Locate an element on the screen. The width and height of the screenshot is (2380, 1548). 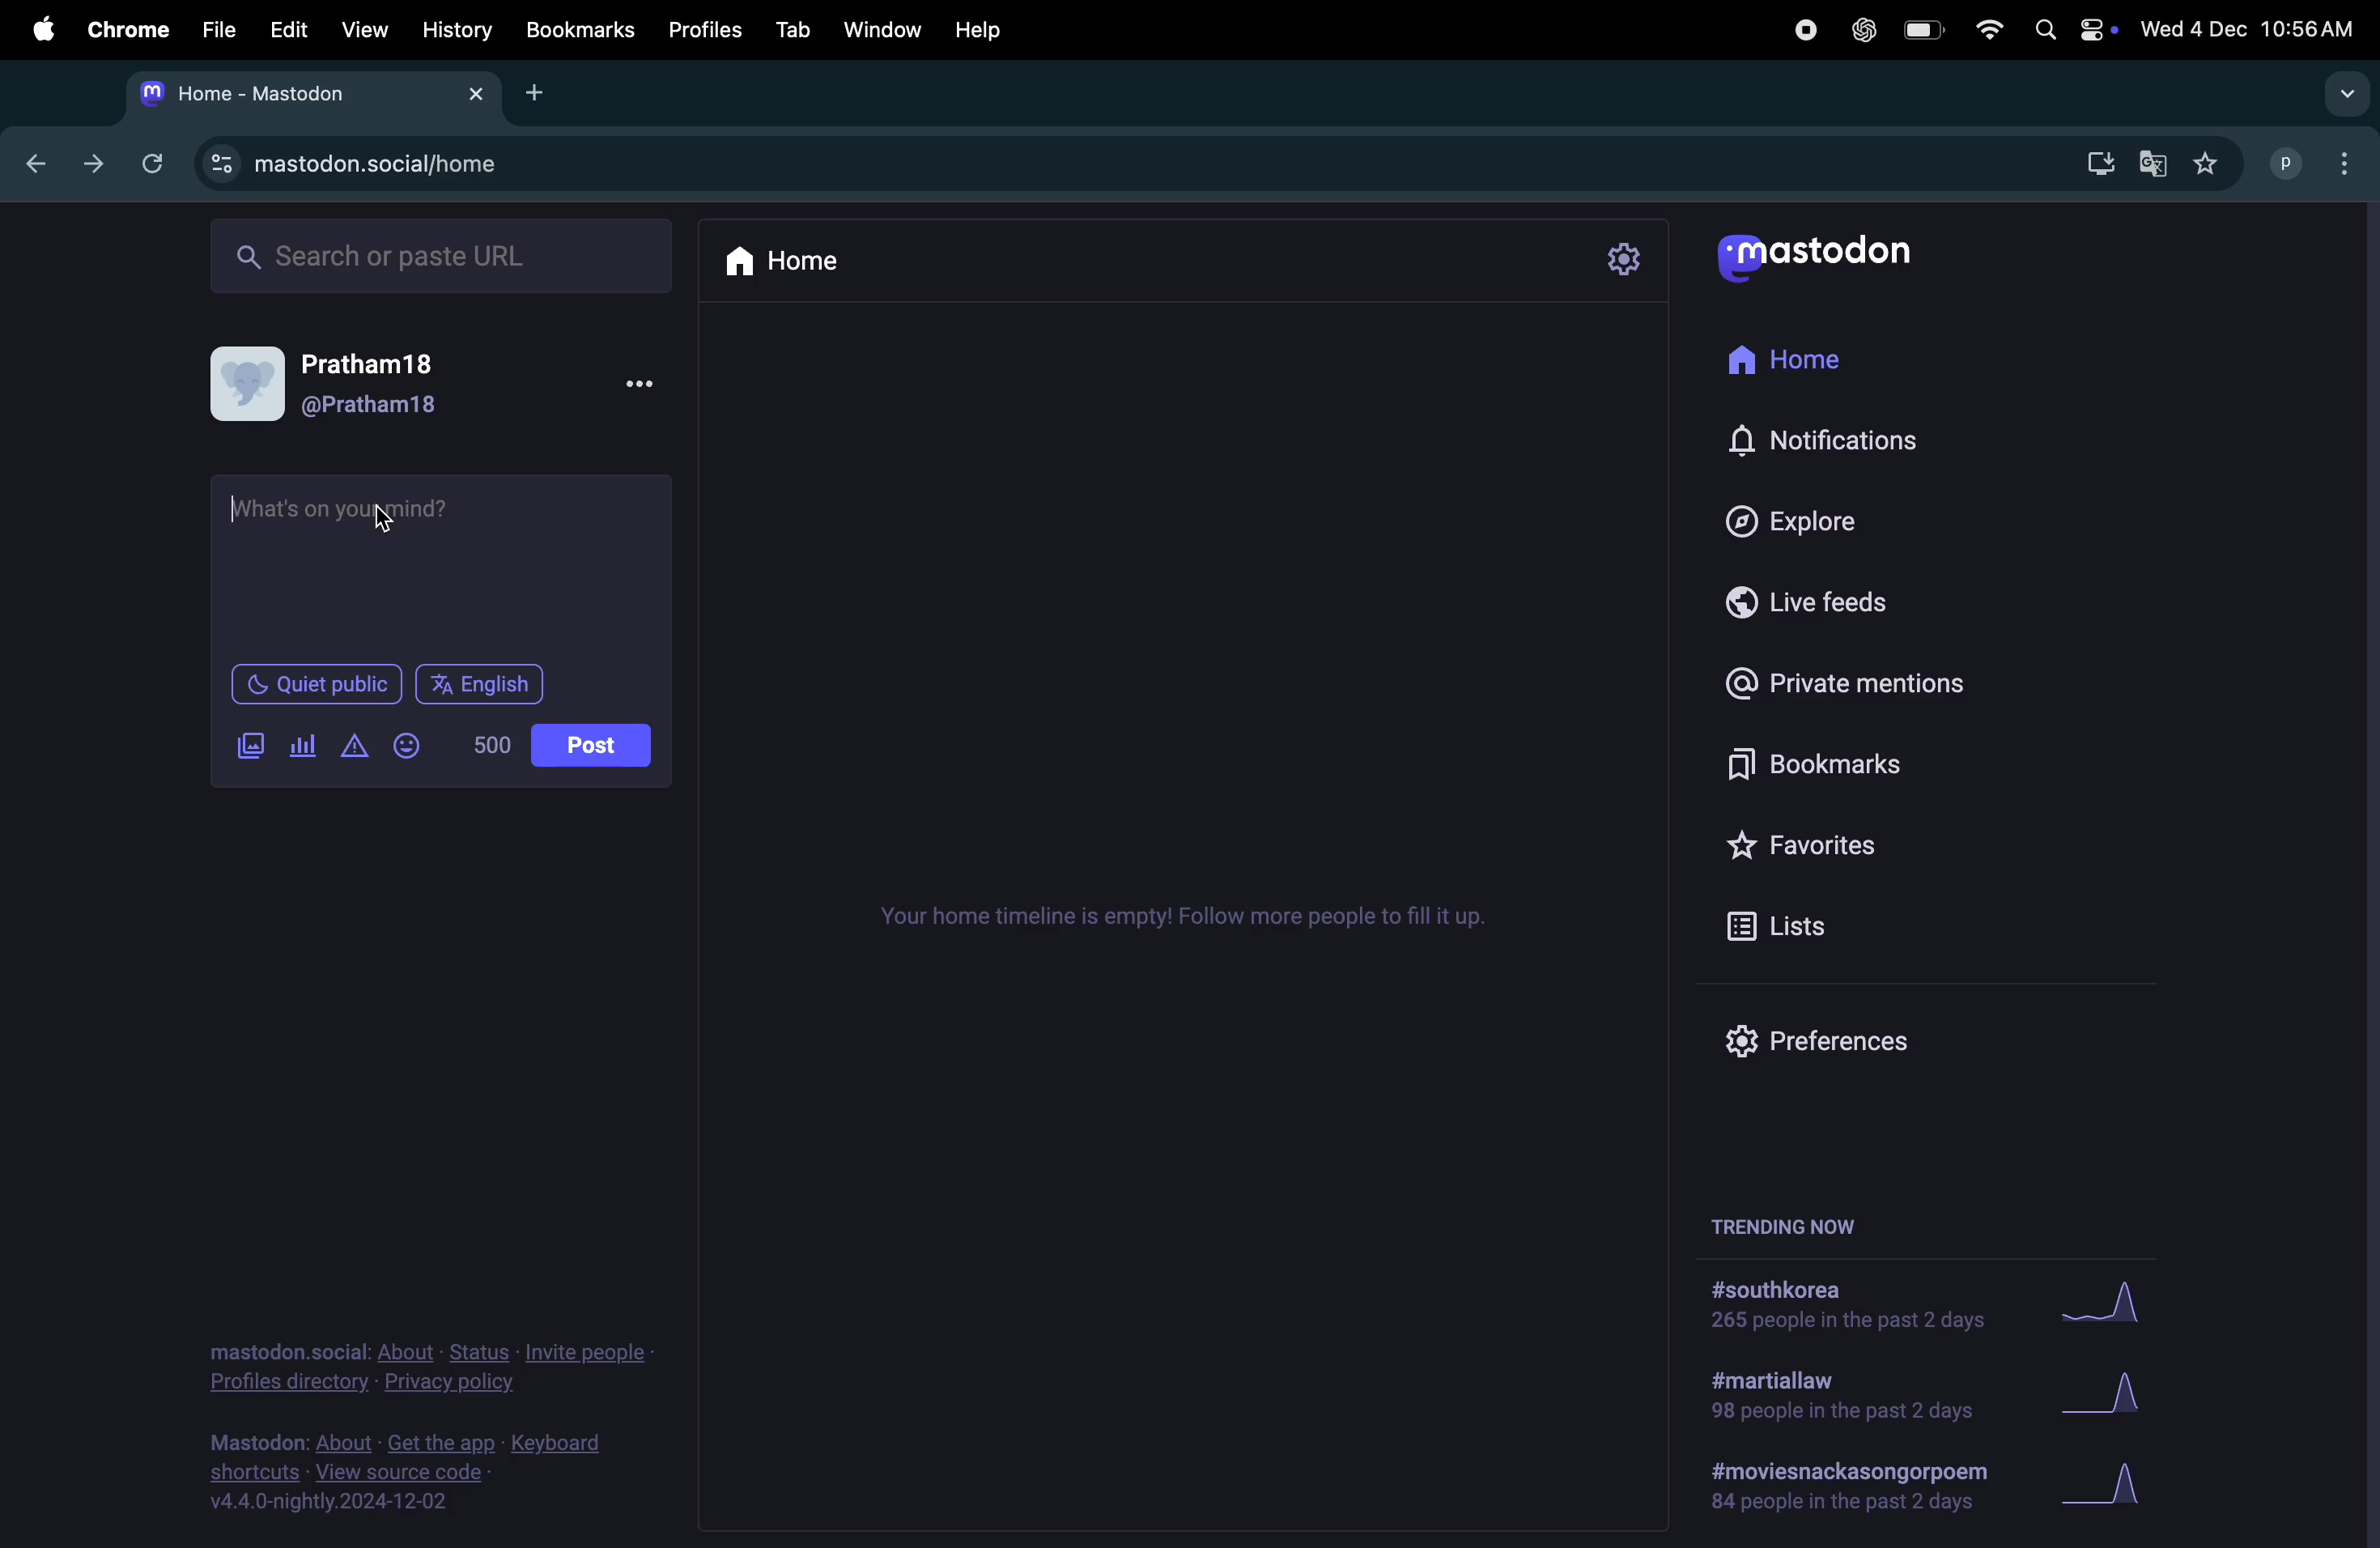
Quiet public is located at coordinates (314, 683).